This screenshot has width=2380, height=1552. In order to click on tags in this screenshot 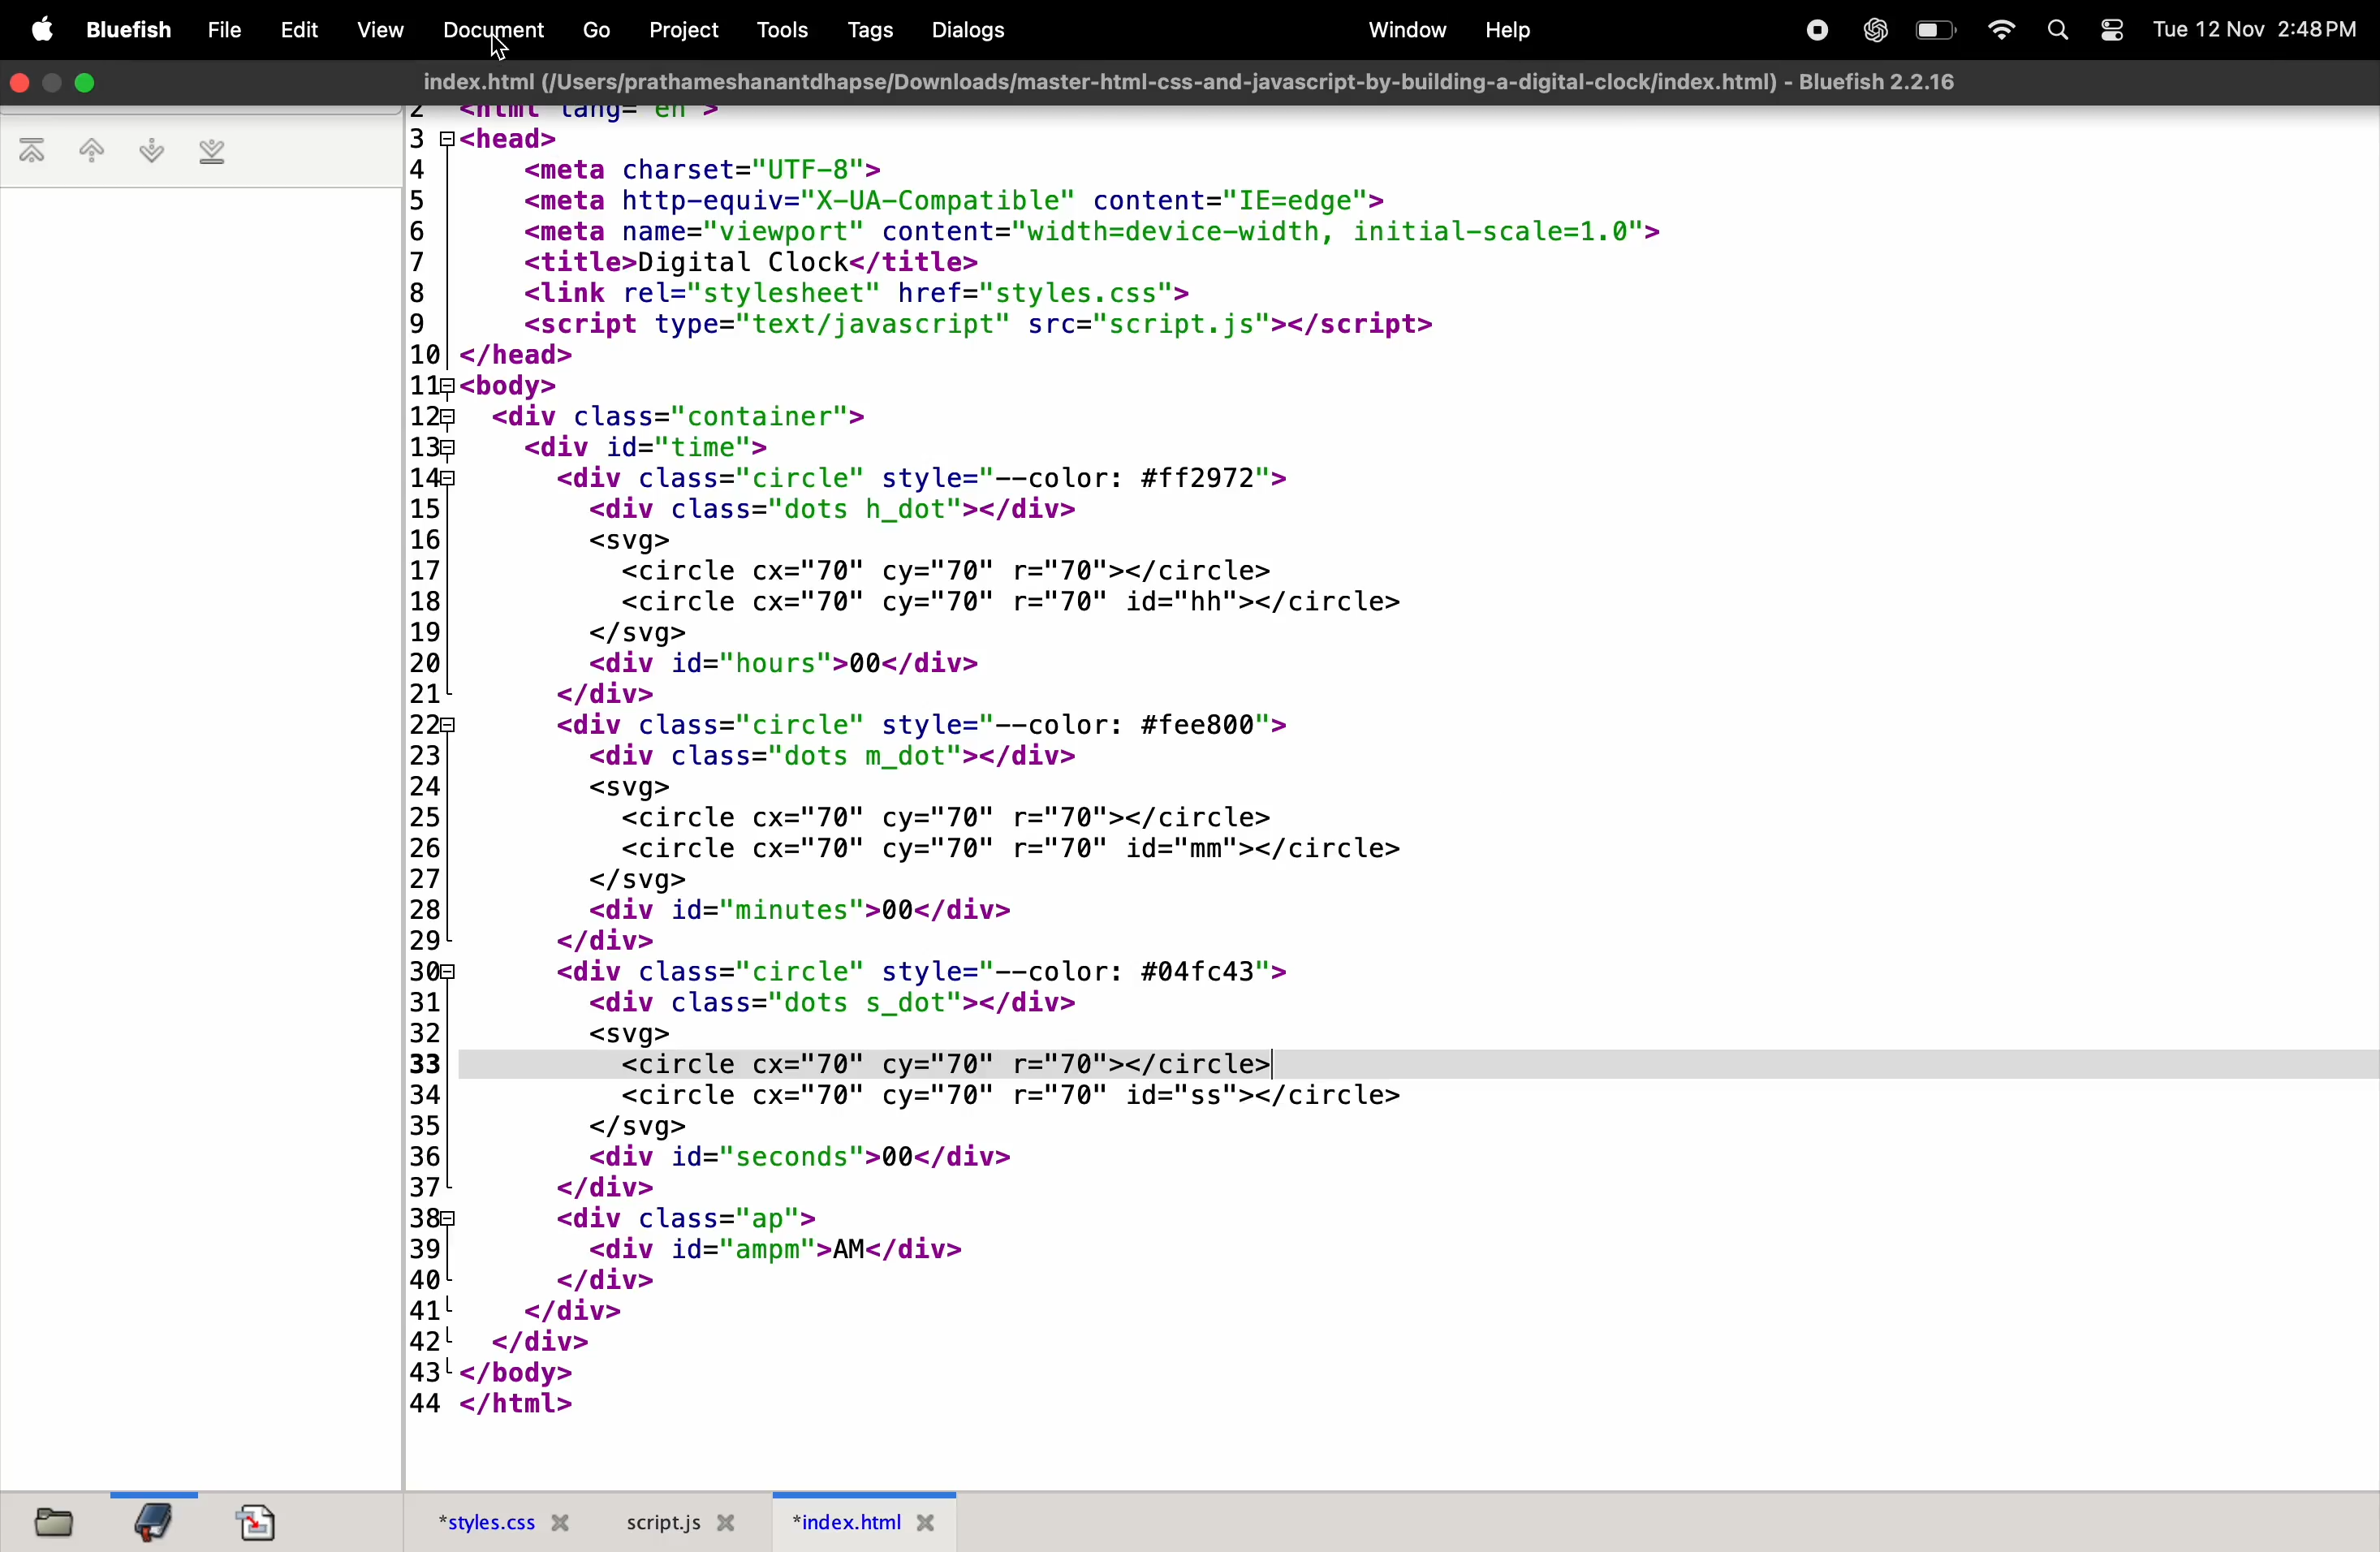, I will do `click(863, 29)`.